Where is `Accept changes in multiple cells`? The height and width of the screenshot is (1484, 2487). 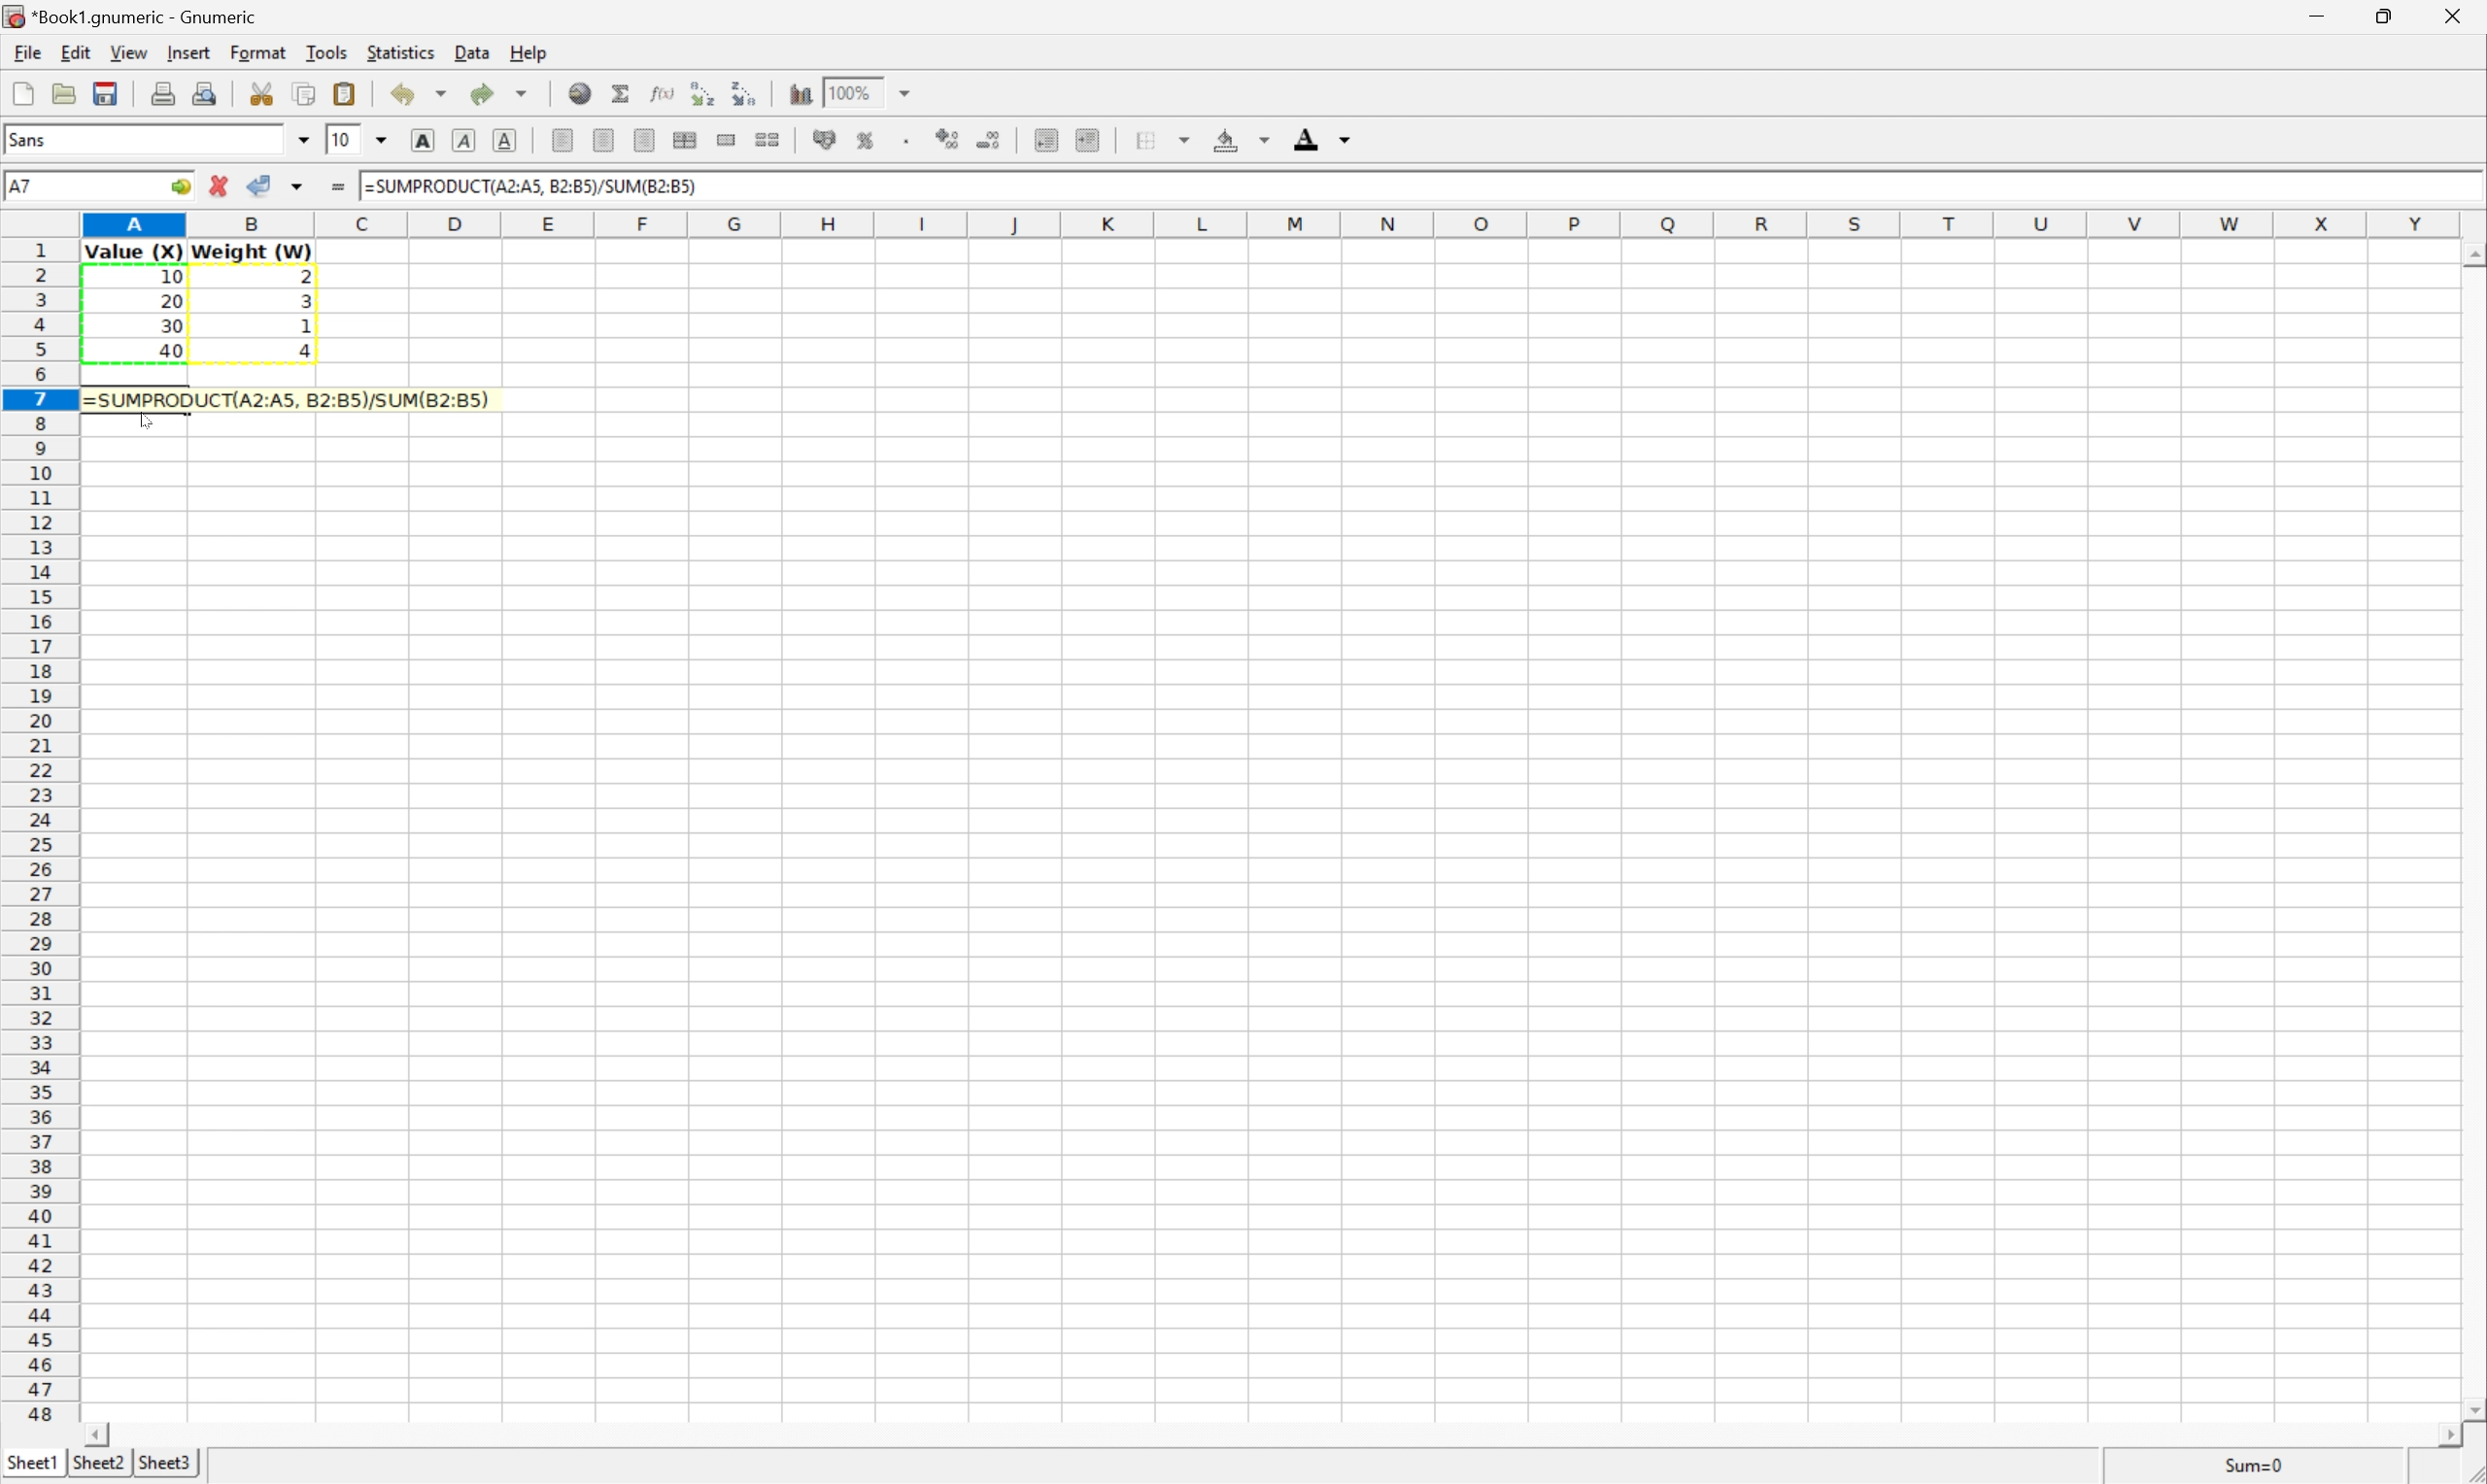
Accept changes in multiple cells is located at coordinates (297, 189).